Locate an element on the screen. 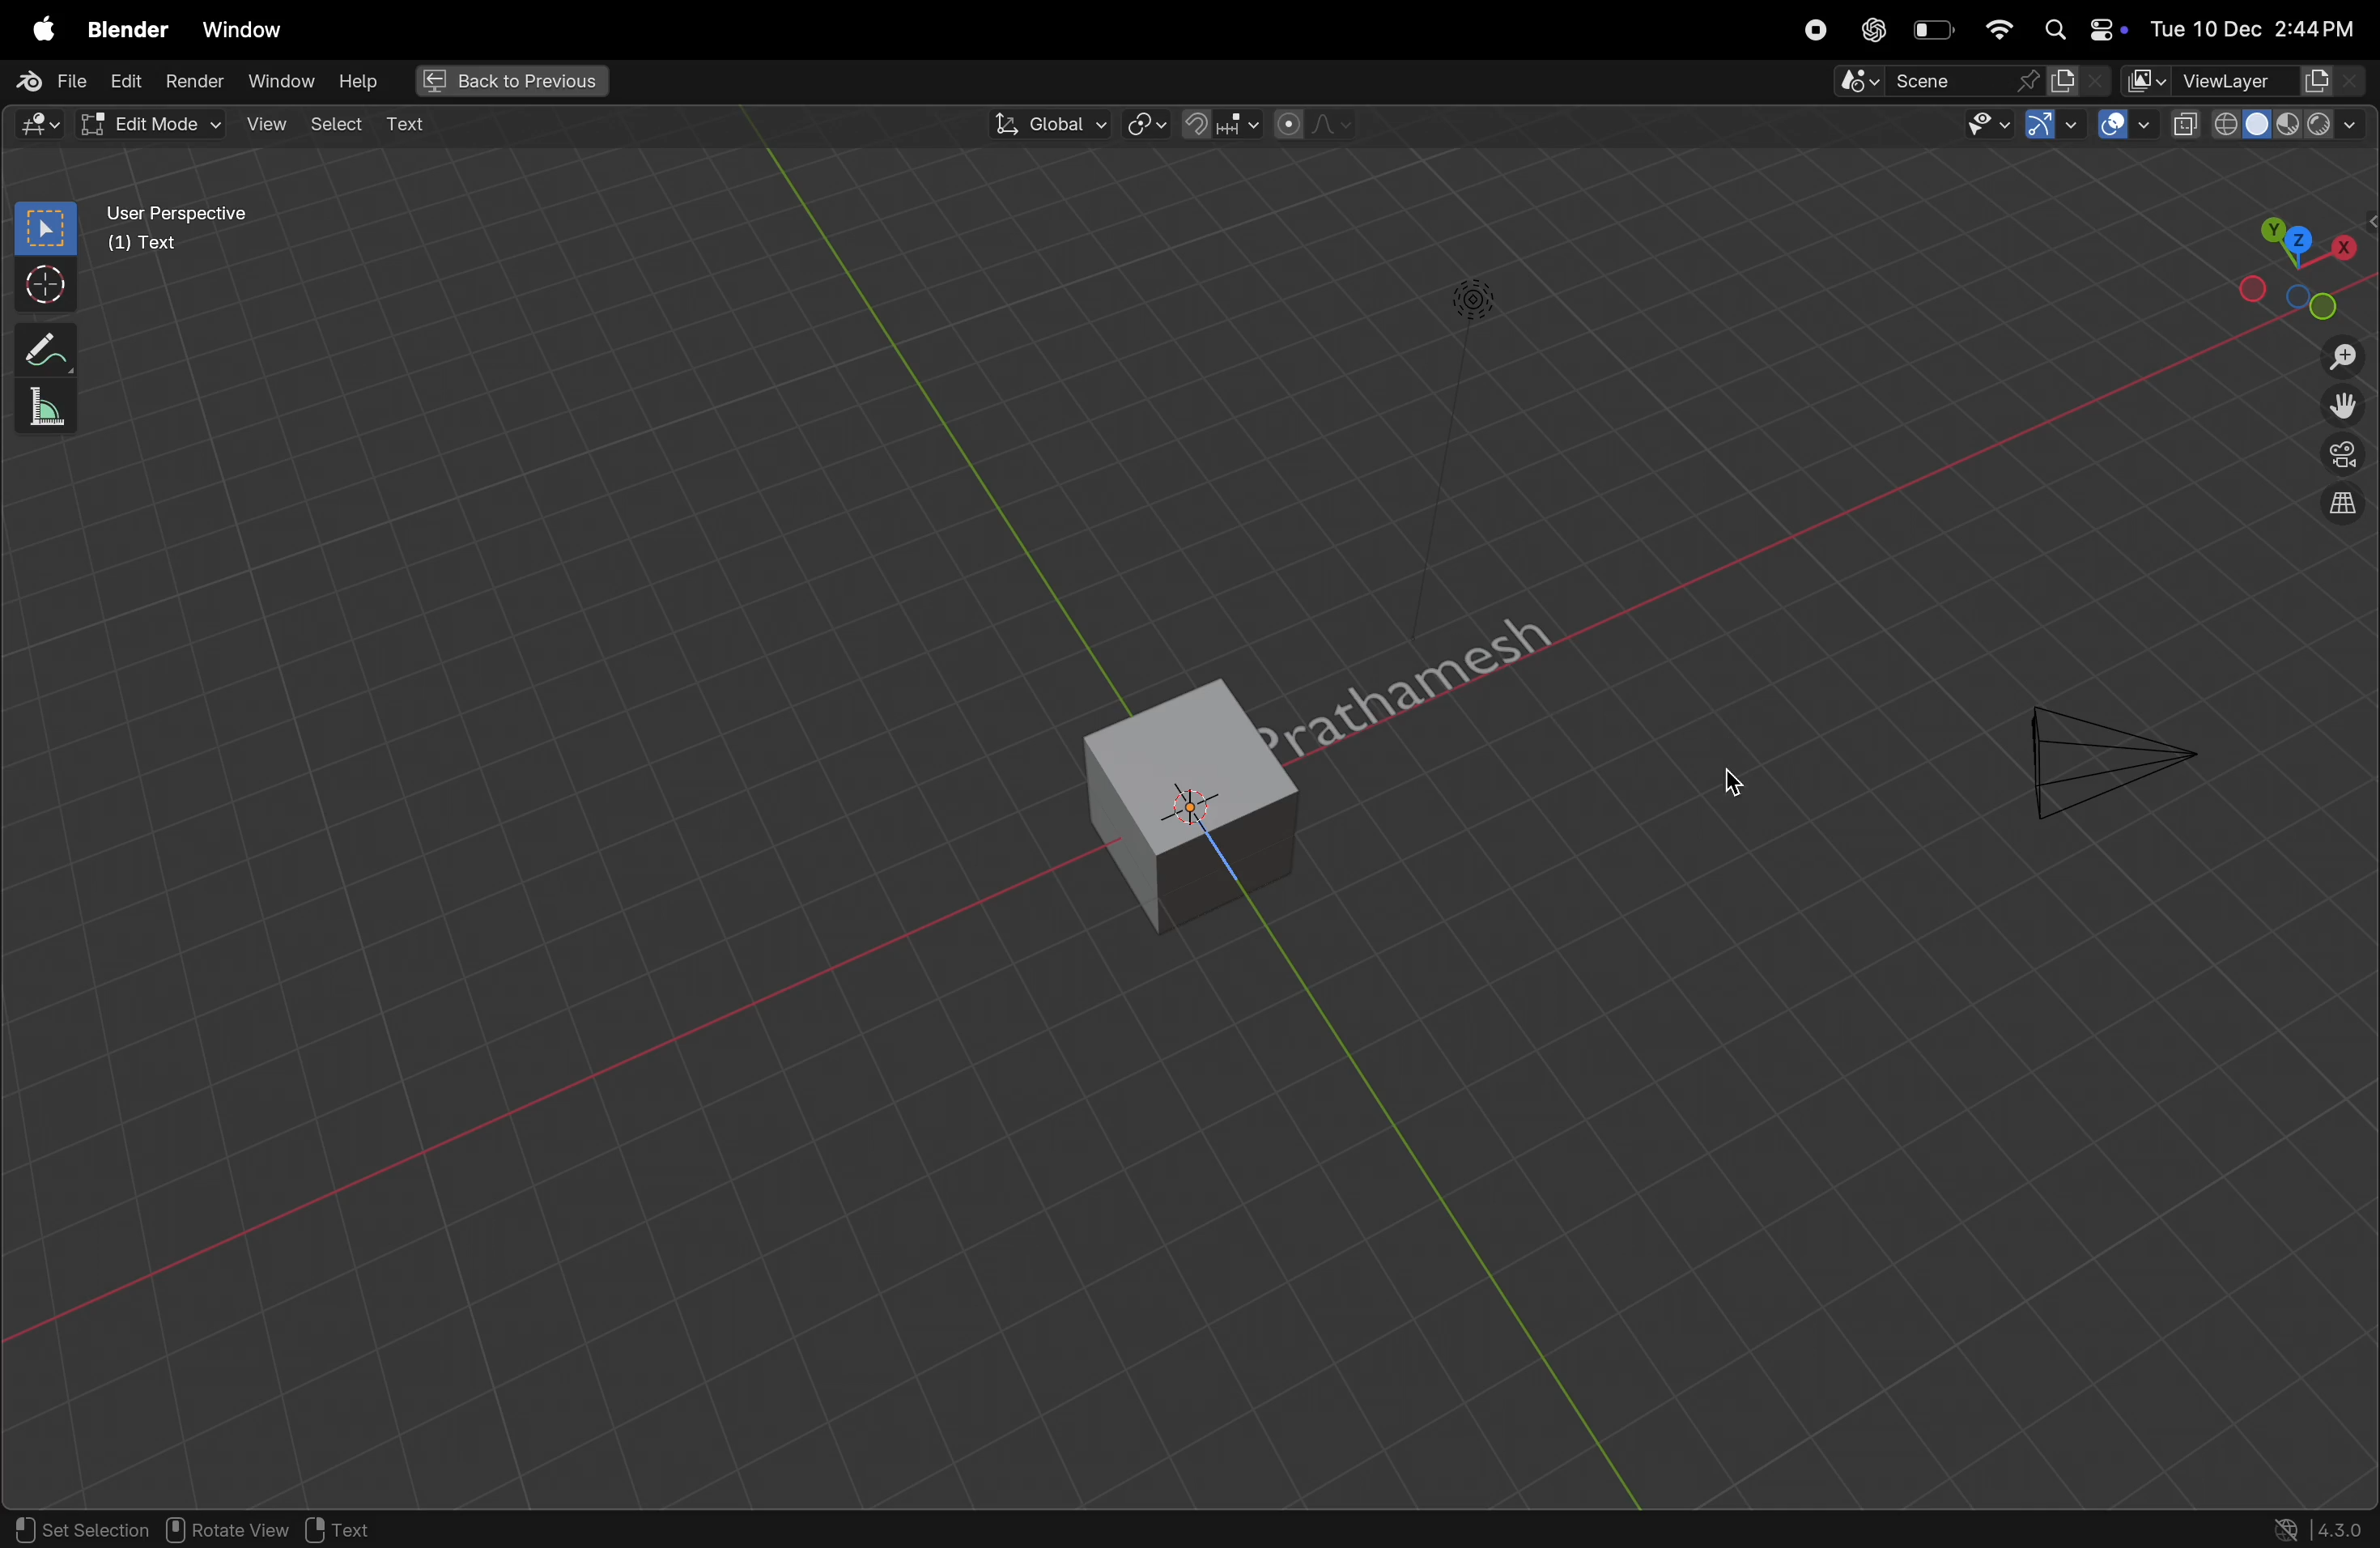  3D cube is located at coordinates (1138, 801).